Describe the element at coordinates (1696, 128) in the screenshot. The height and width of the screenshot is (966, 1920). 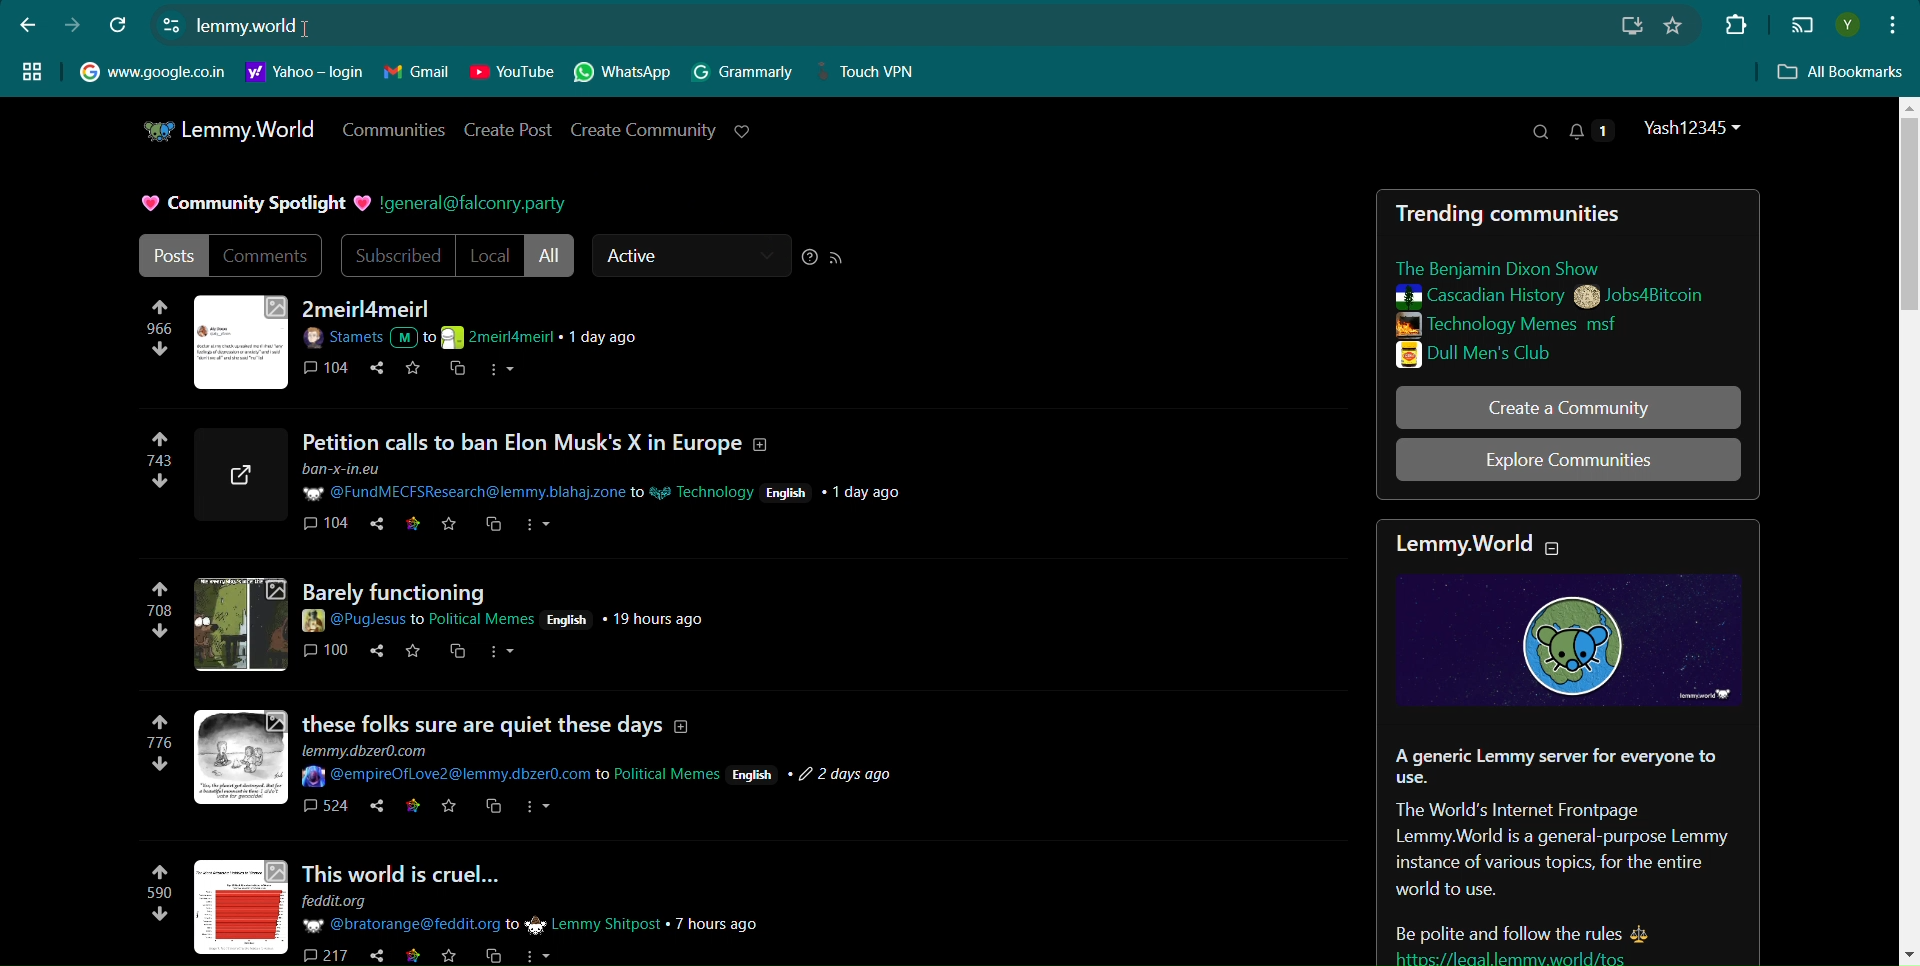
I see `Profile` at that location.